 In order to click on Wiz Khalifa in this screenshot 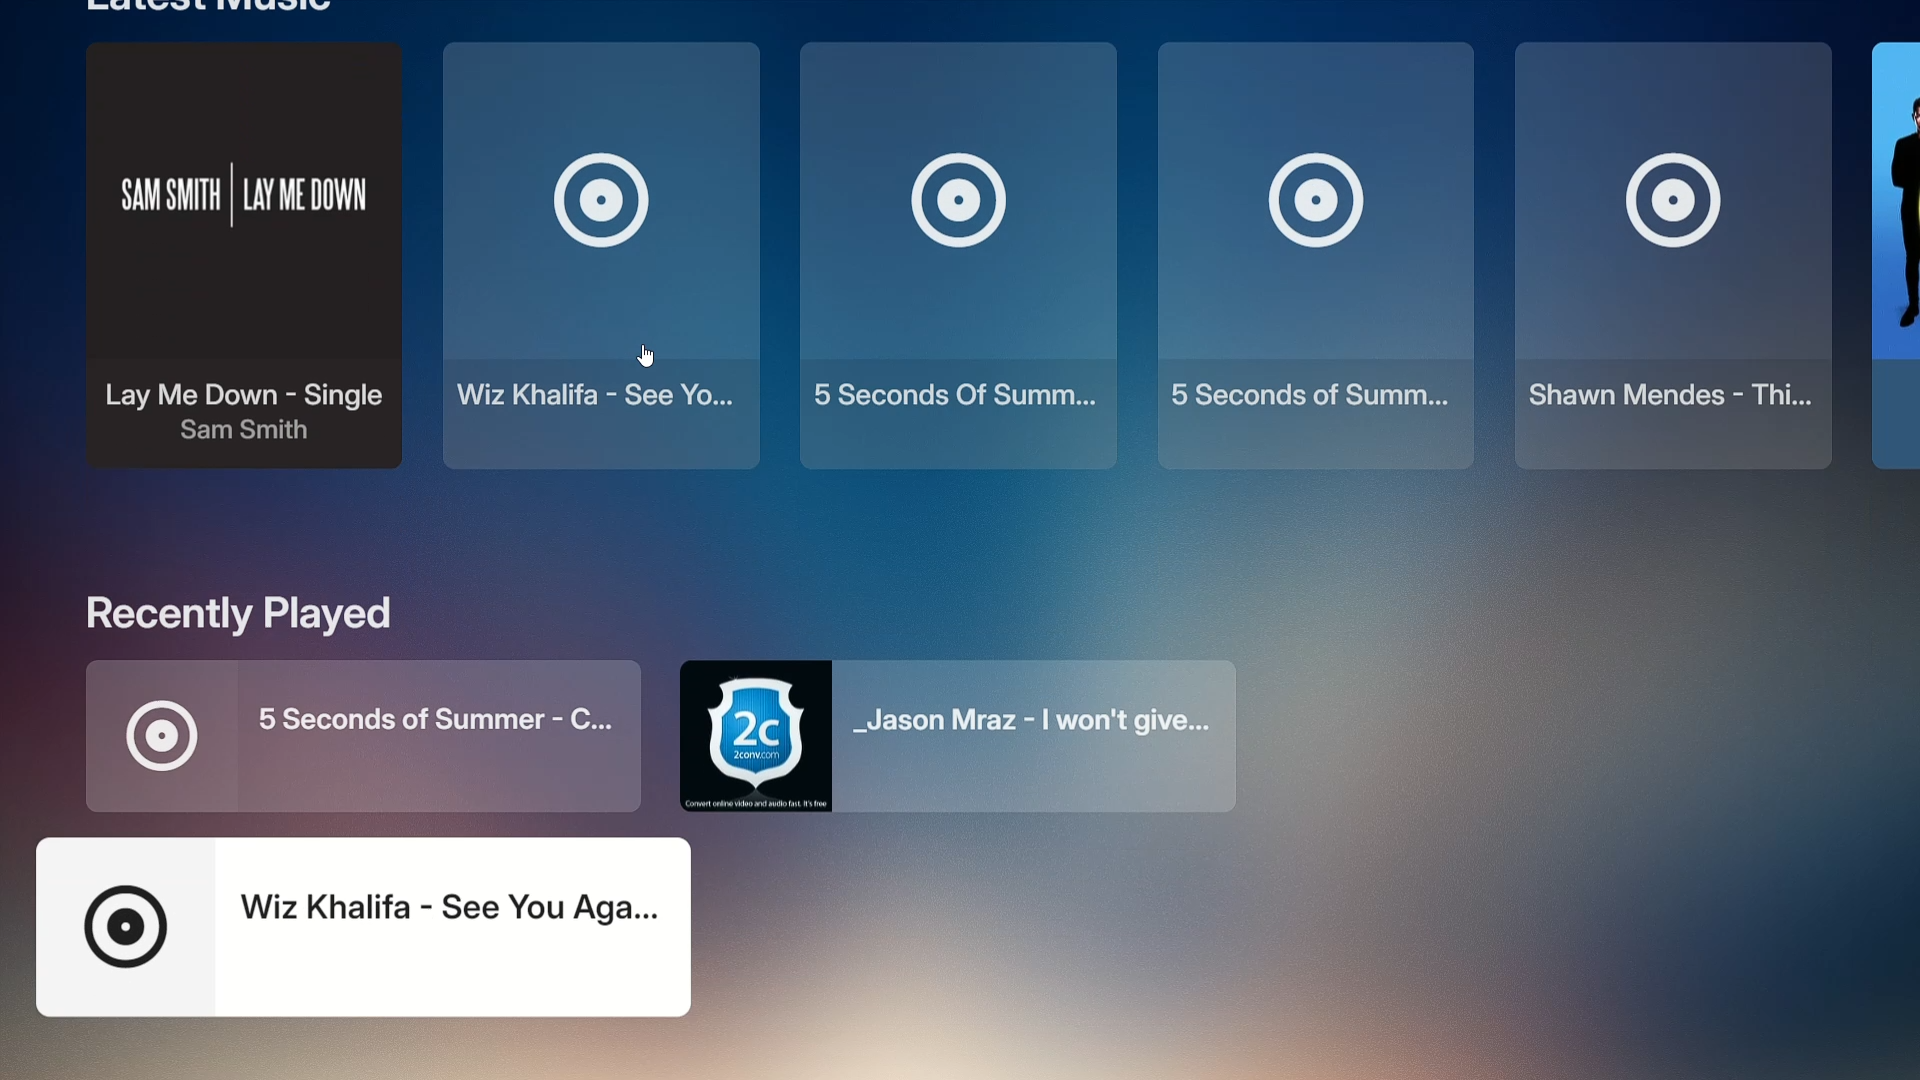, I will do `click(373, 926)`.